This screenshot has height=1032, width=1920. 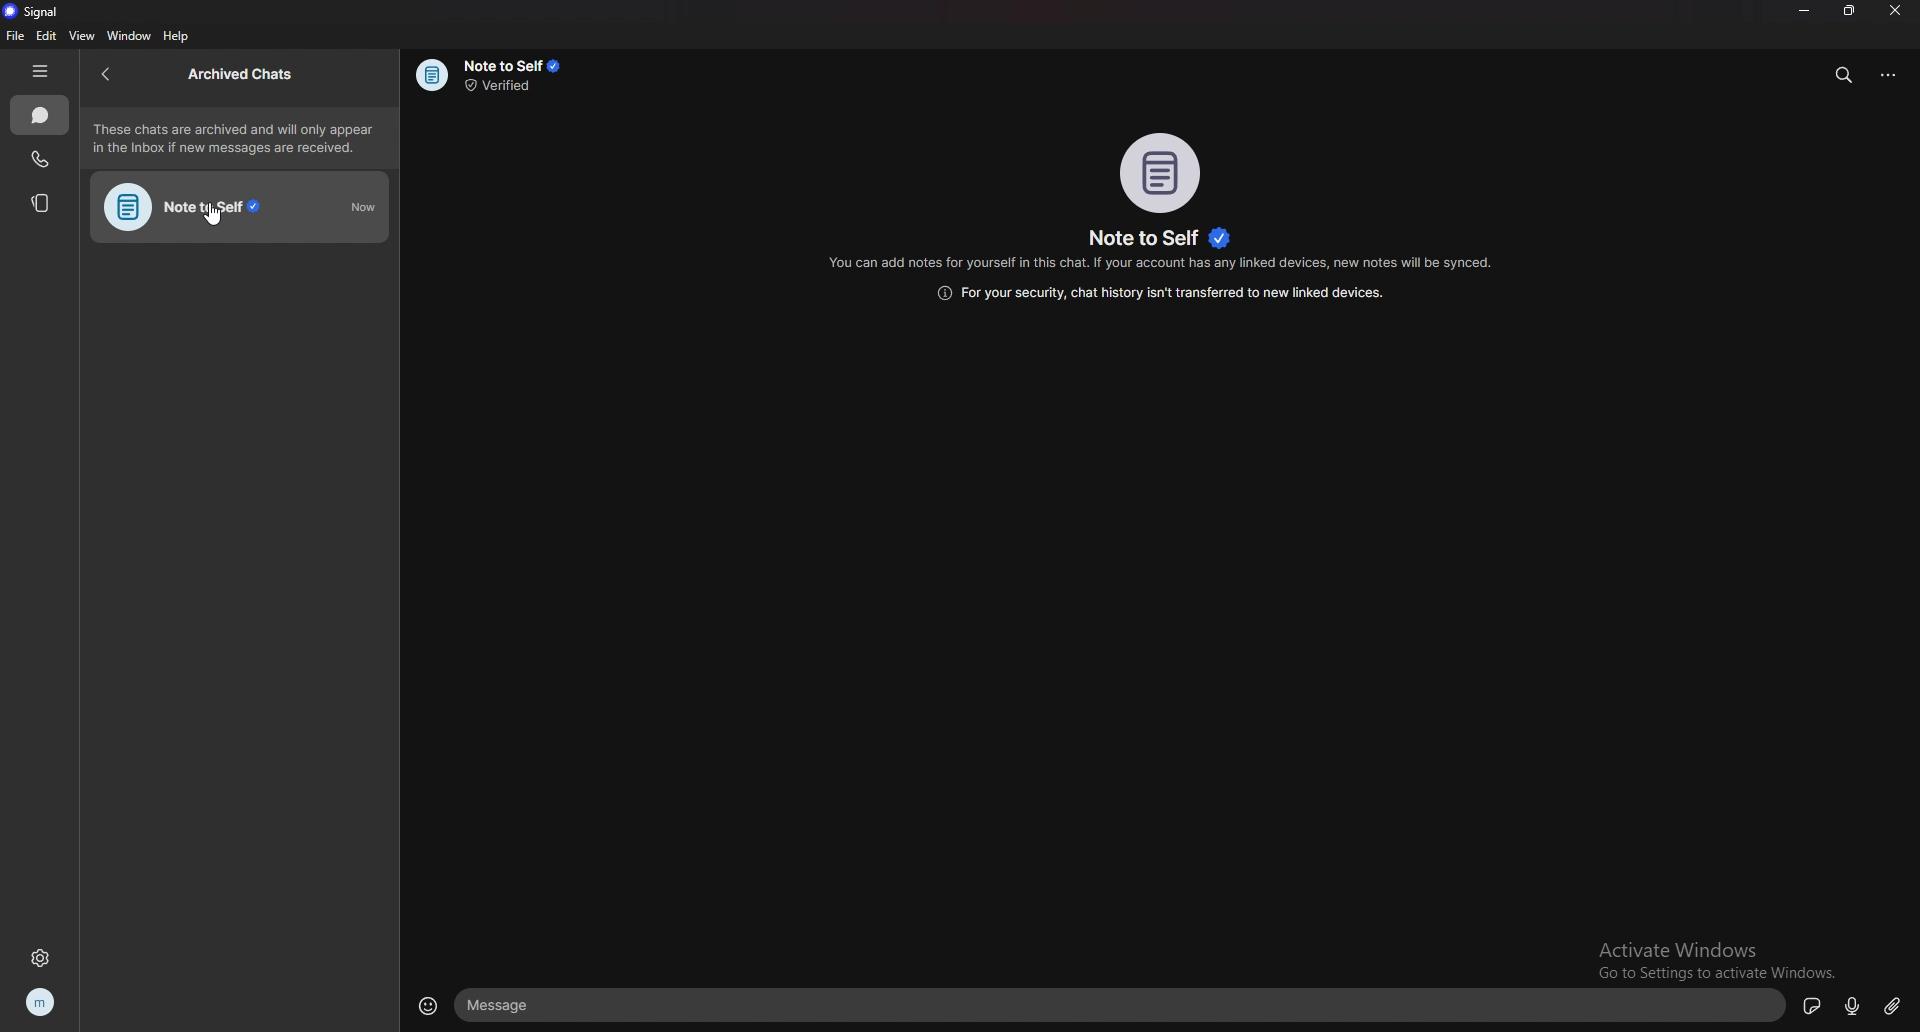 I want to click on file, so click(x=14, y=36).